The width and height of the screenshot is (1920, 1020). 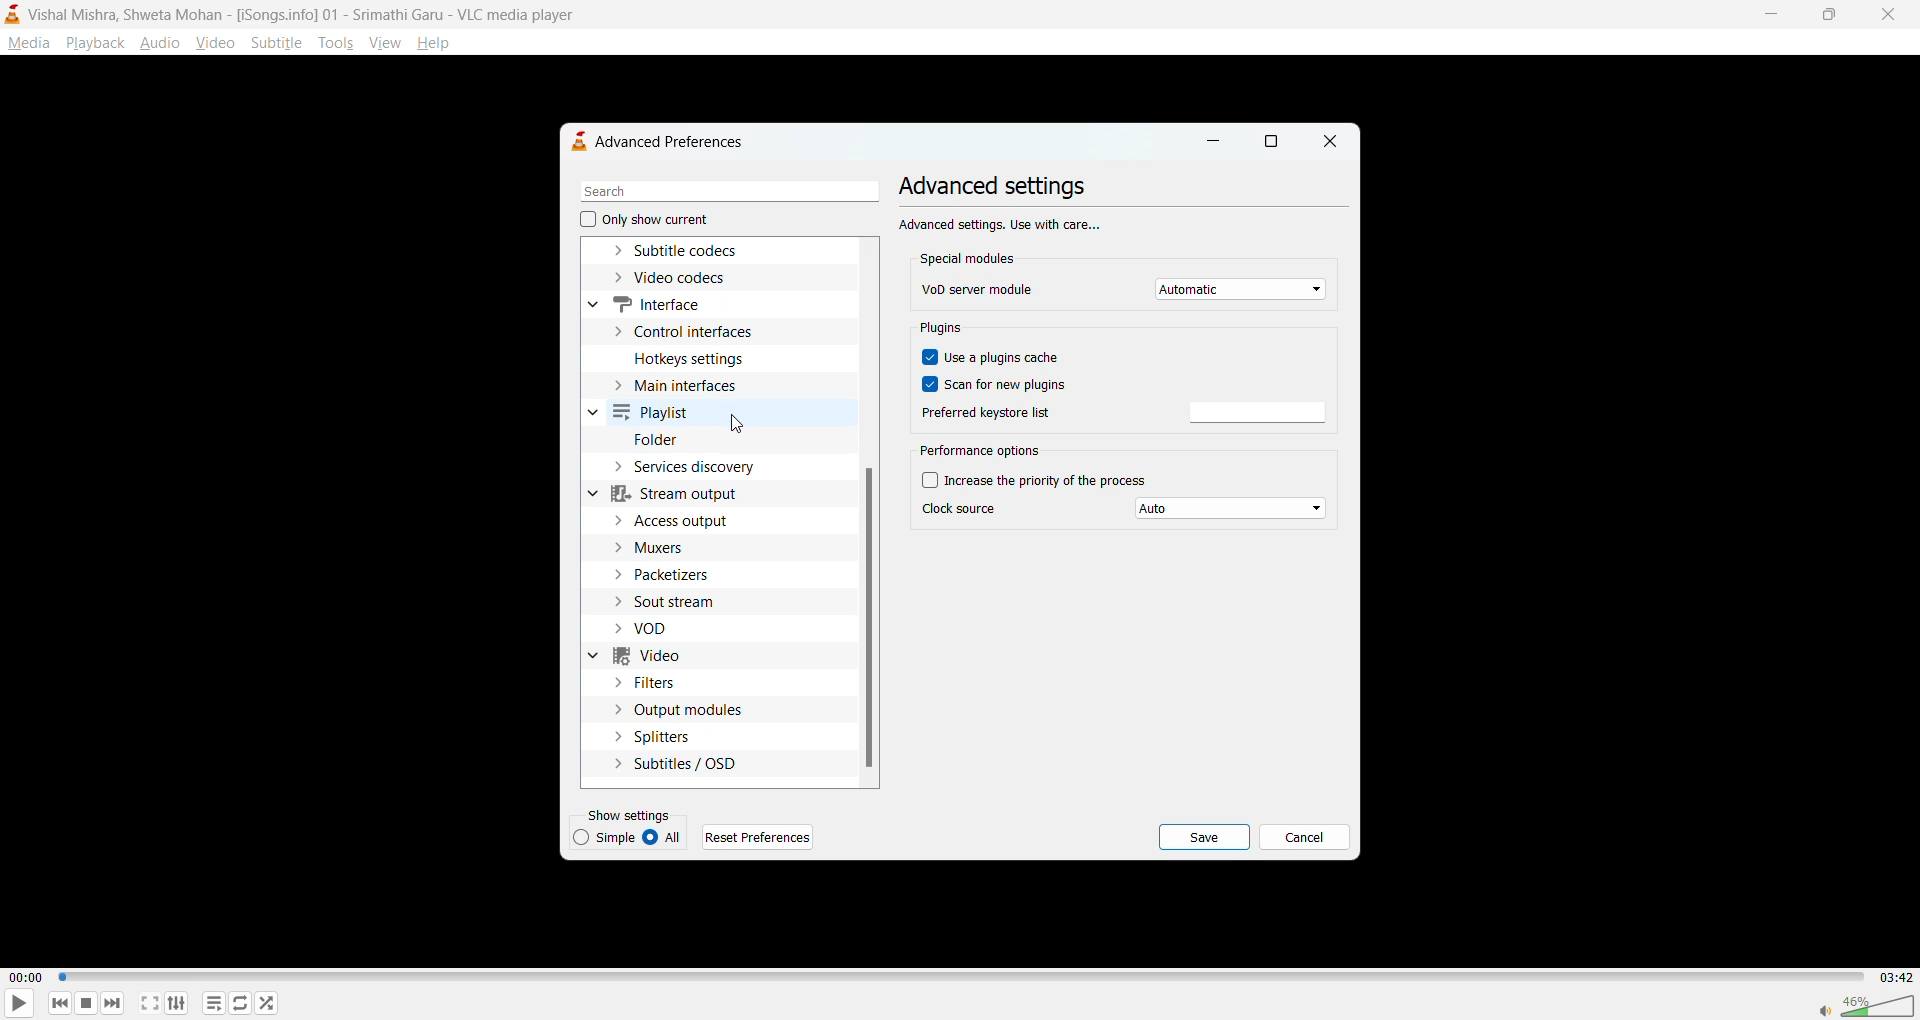 What do you see at coordinates (653, 683) in the screenshot?
I see `filters` at bounding box center [653, 683].